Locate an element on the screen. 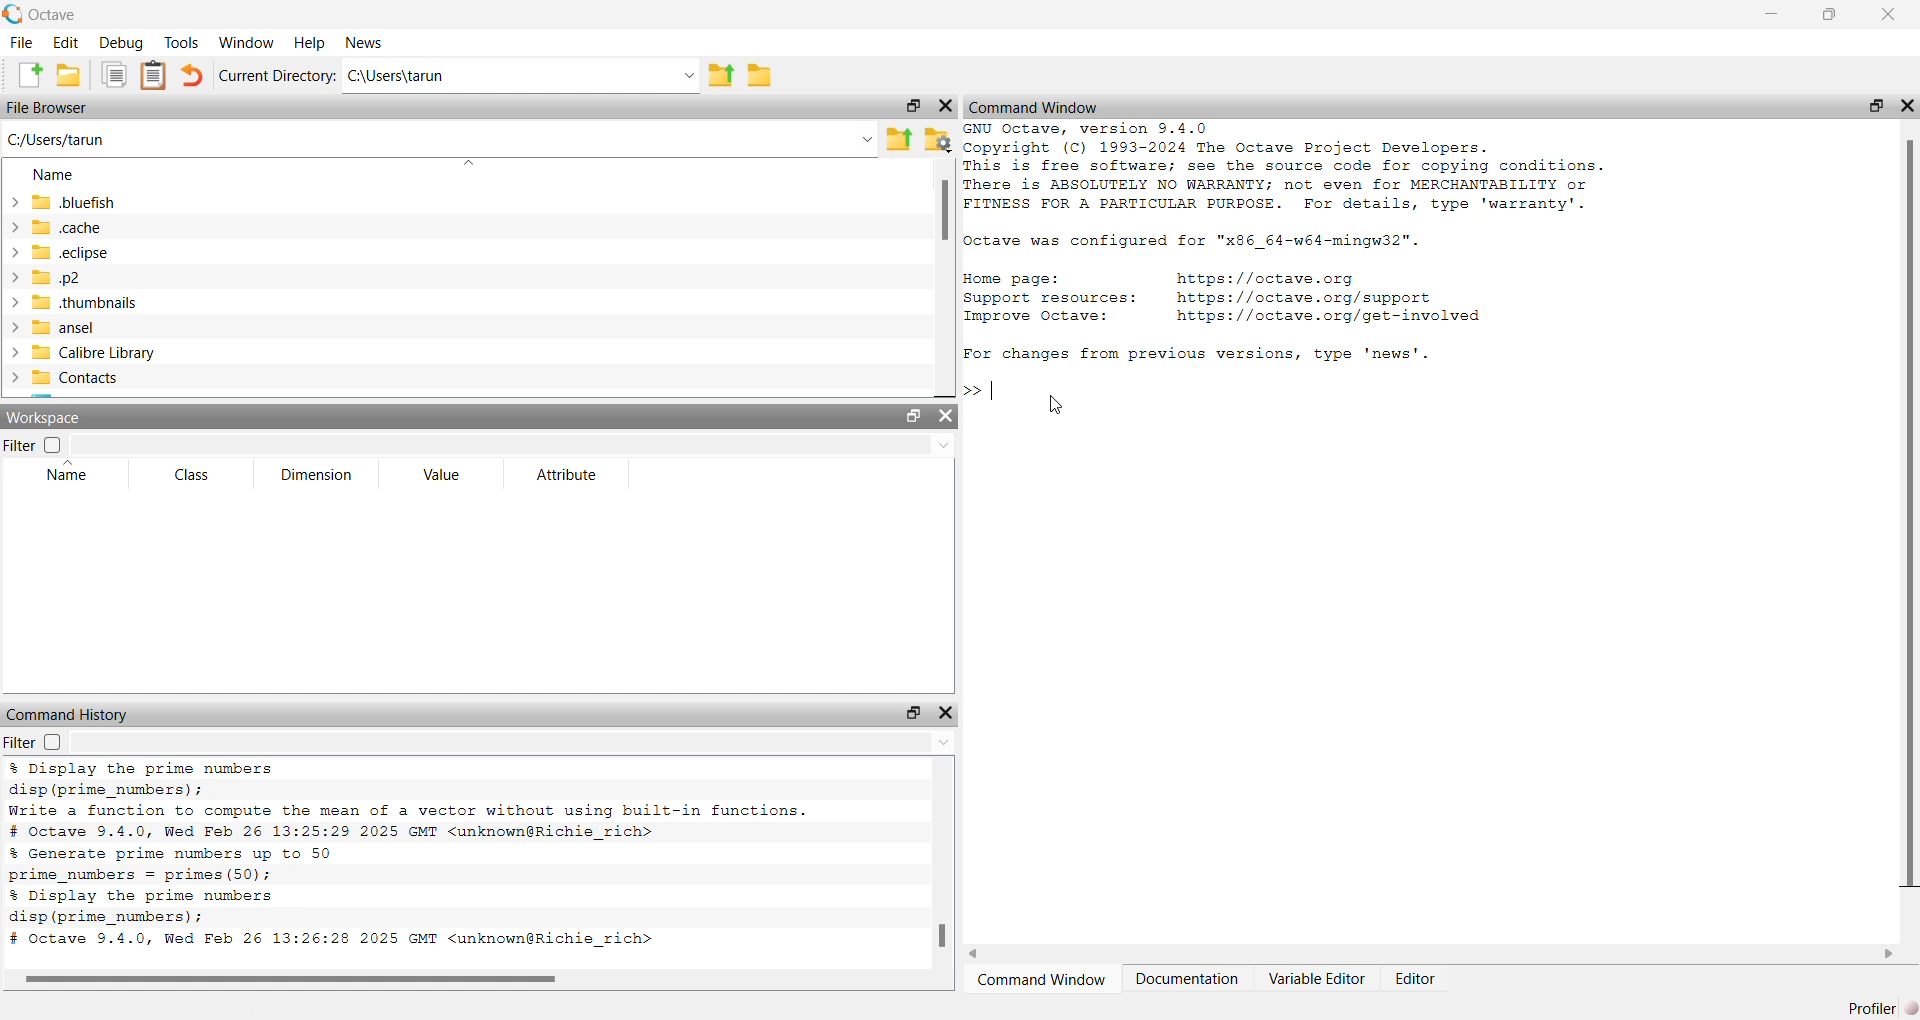 The height and width of the screenshot is (1020, 1920). octave is located at coordinates (56, 15).